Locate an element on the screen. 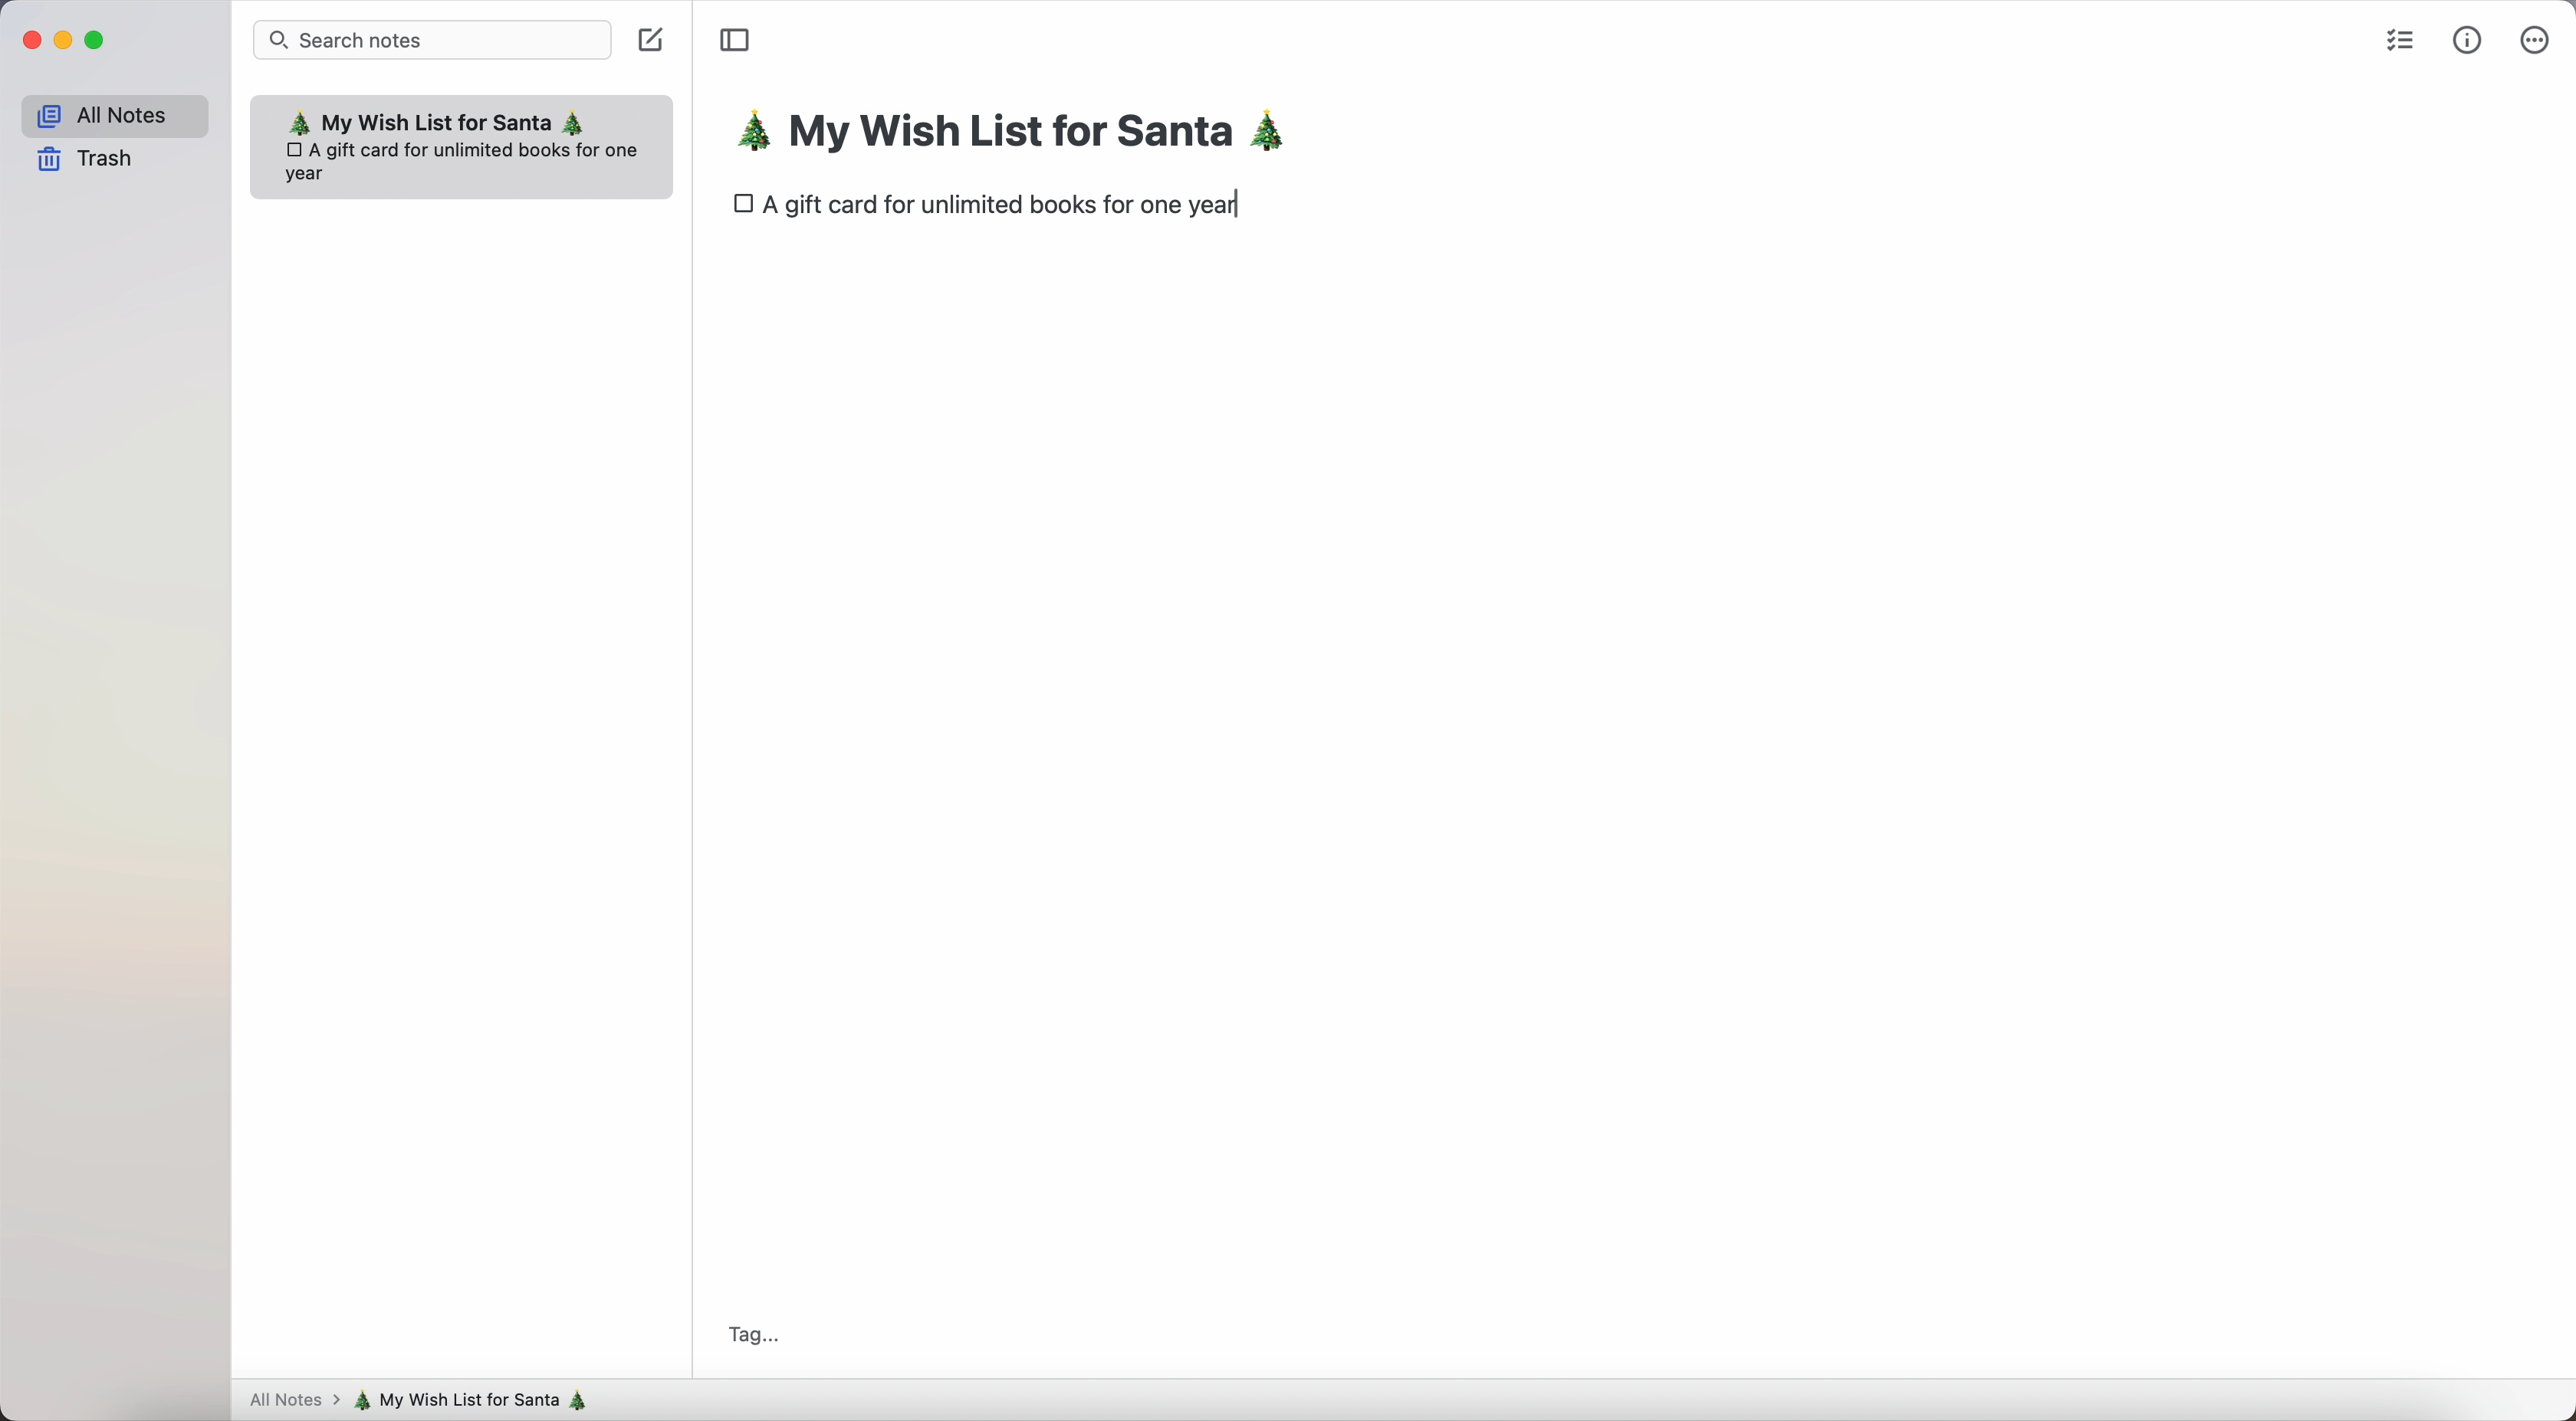  my wish list for Santa is located at coordinates (480, 1400).